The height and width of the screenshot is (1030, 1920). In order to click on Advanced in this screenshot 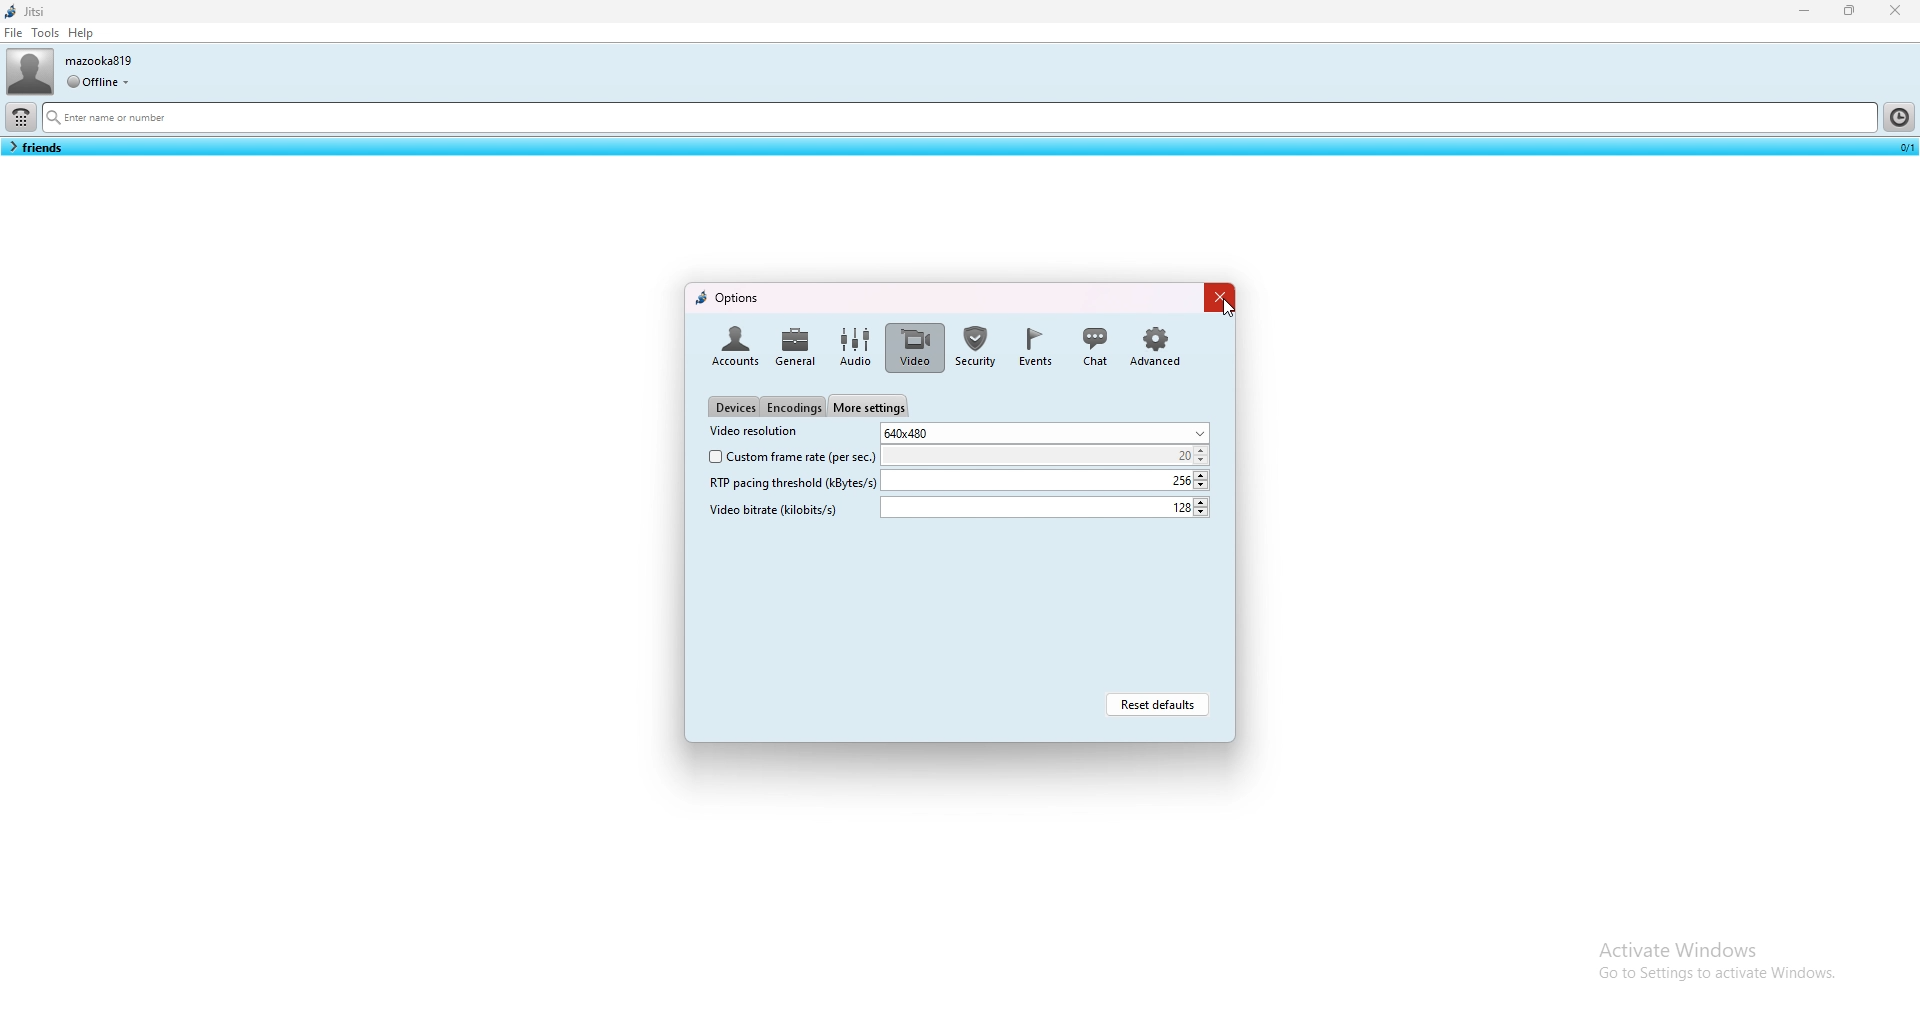, I will do `click(1156, 344)`.